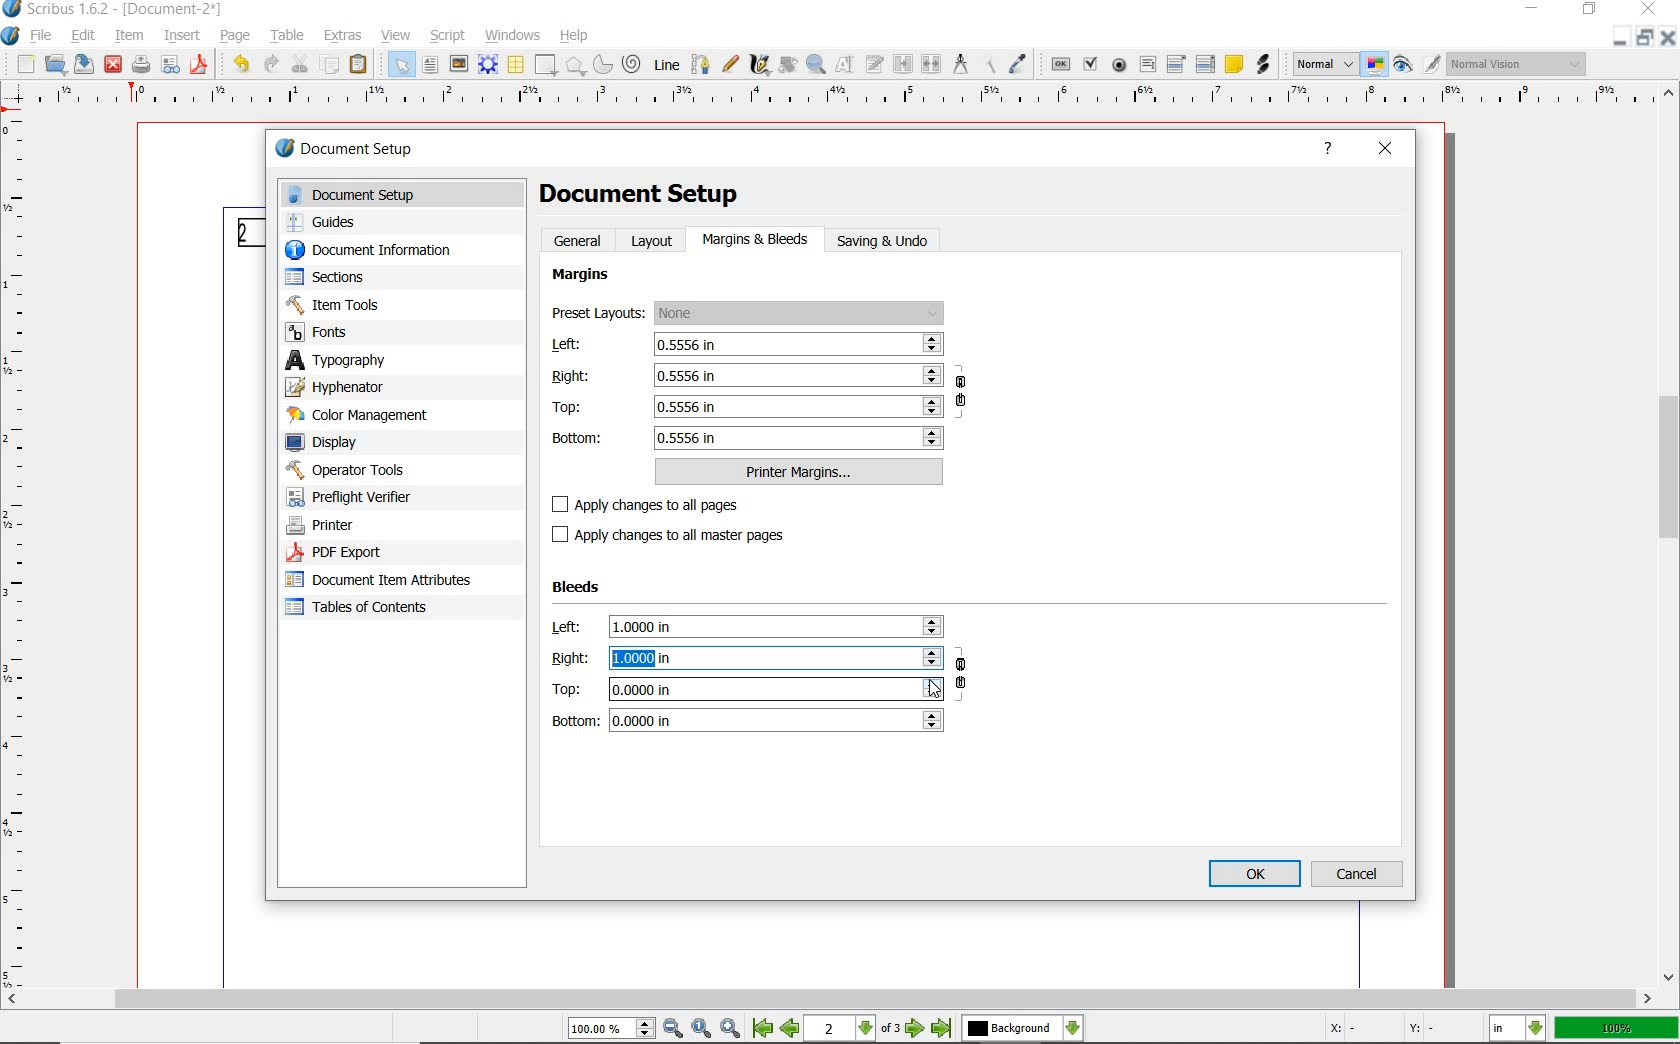 The image size is (1680, 1044). I want to click on polygon, so click(575, 66).